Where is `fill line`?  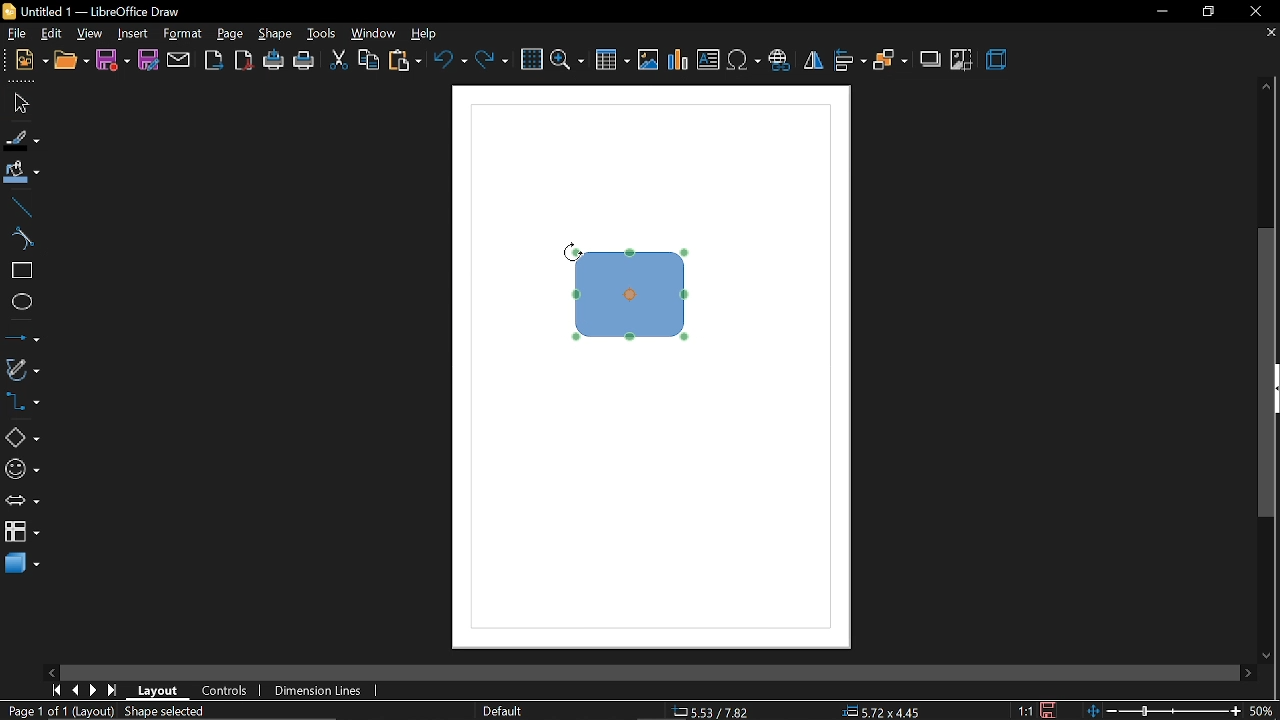
fill line is located at coordinates (21, 140).